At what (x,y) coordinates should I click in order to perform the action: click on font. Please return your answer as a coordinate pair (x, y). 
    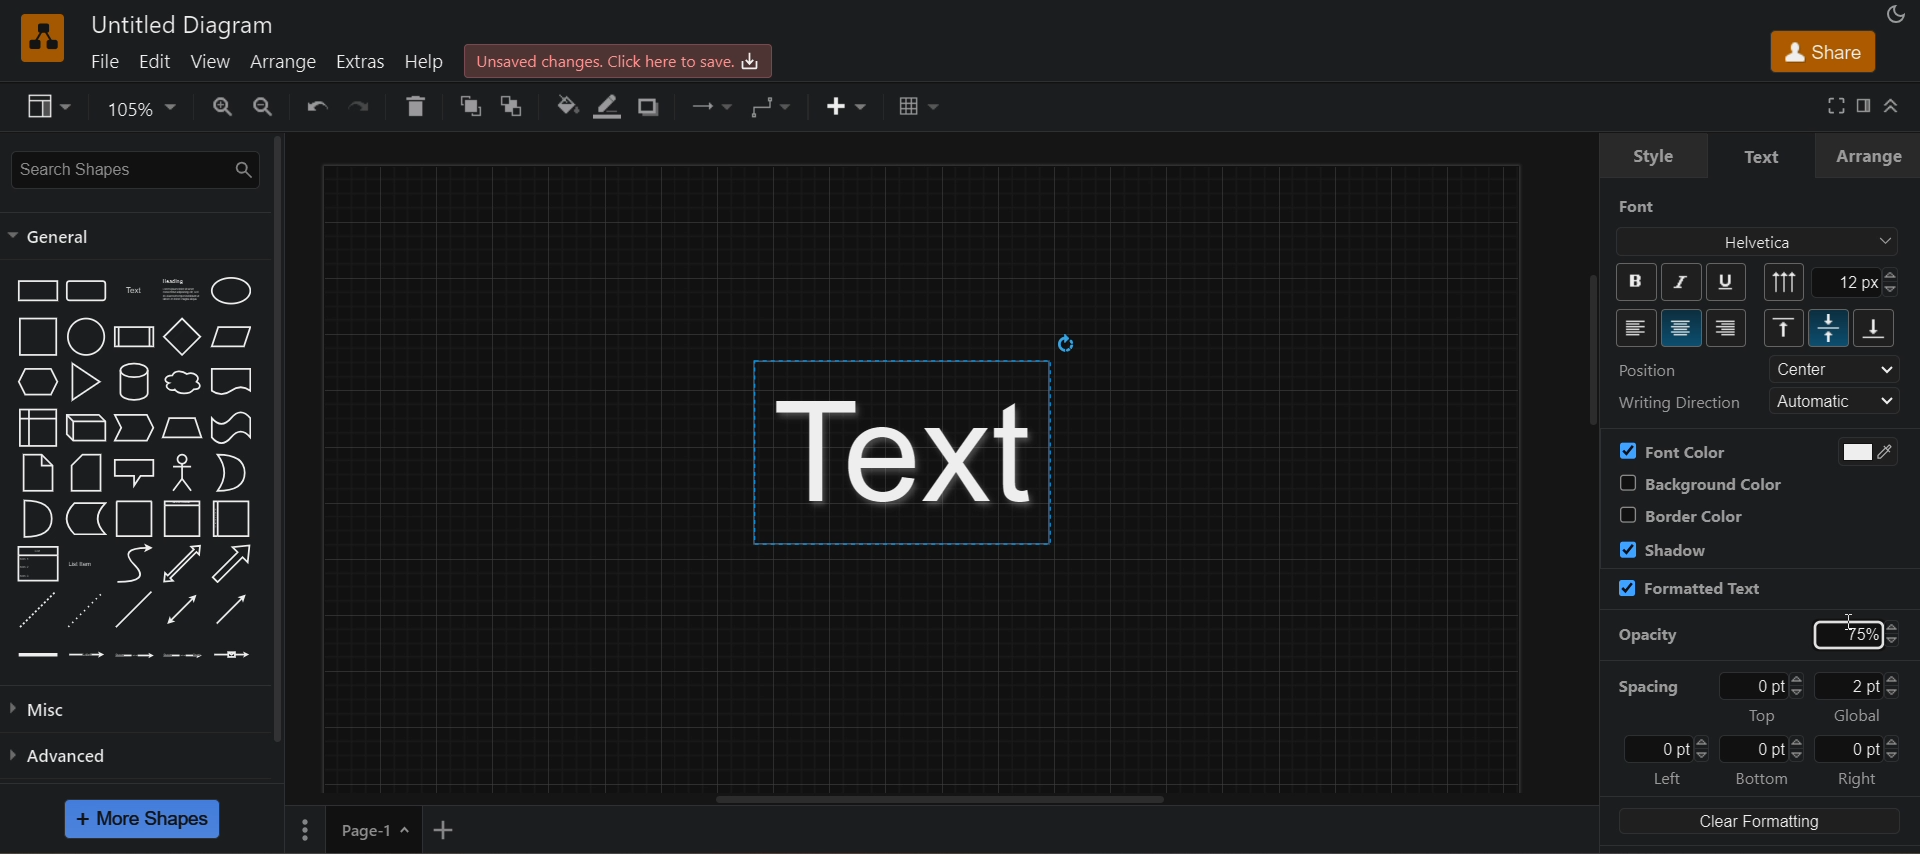
    Looking at the image, I should click on (1638, 206).